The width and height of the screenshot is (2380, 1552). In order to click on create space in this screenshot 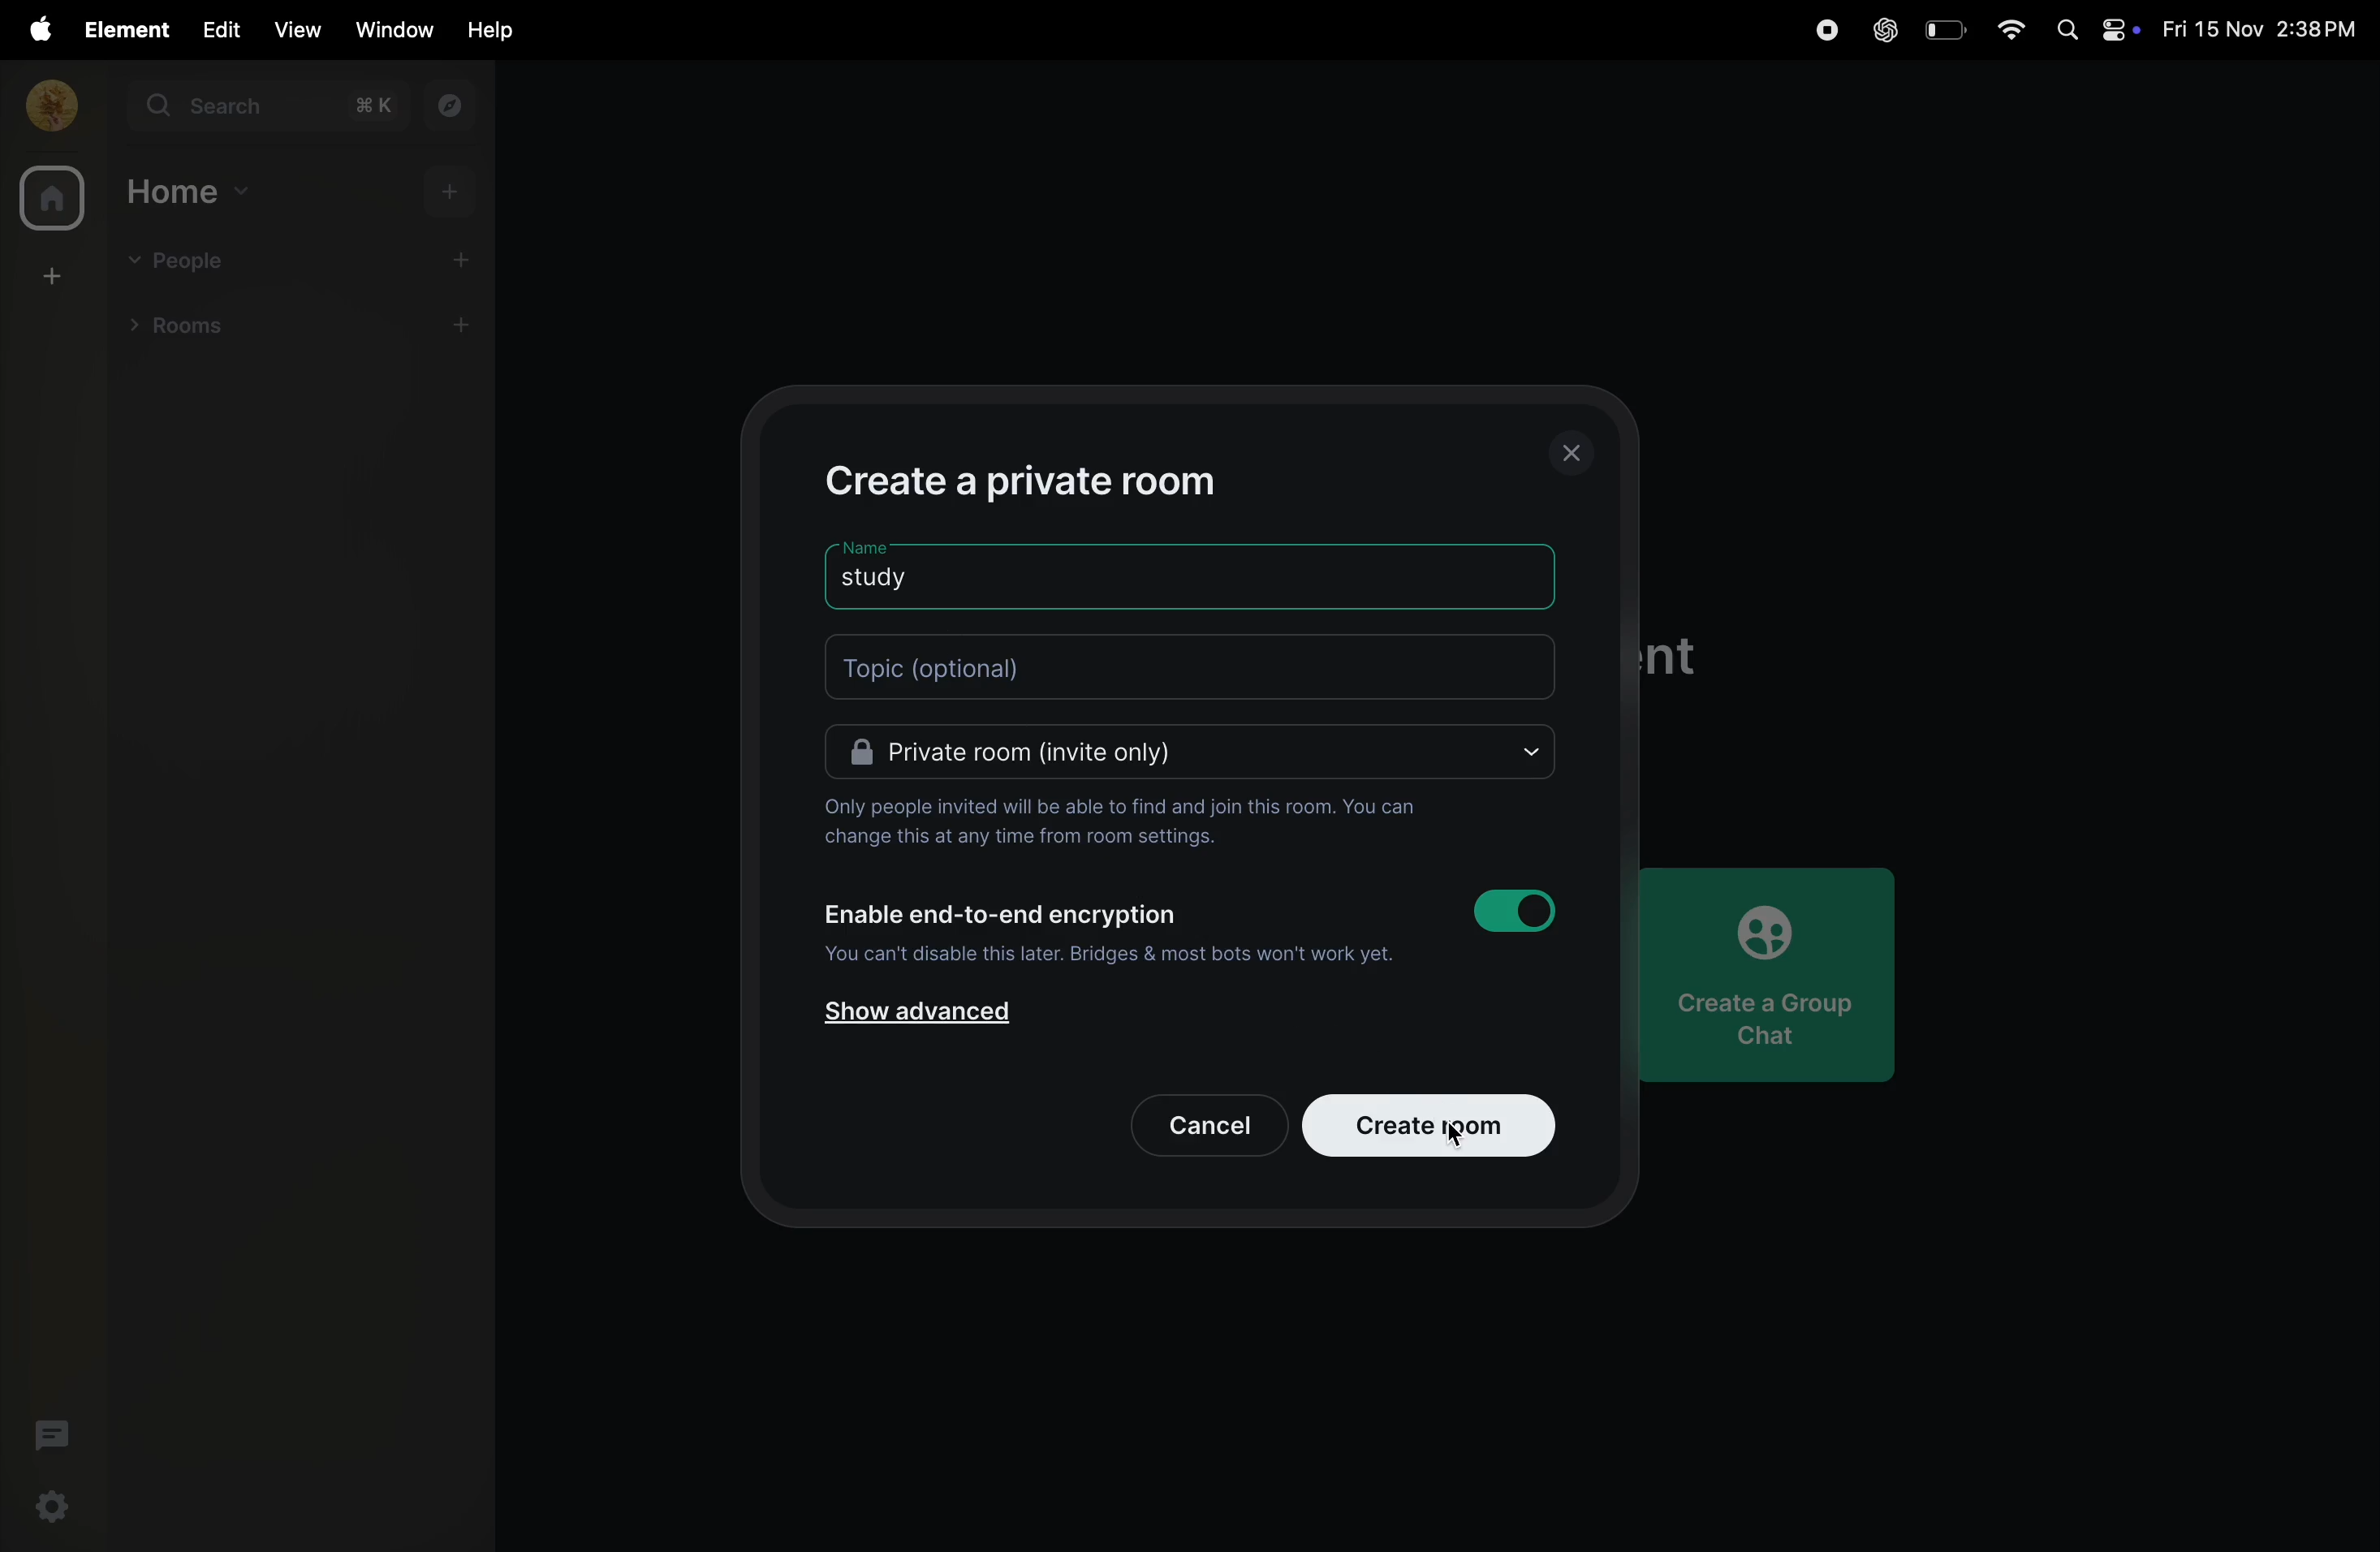, I will do `click(48, 274)`.